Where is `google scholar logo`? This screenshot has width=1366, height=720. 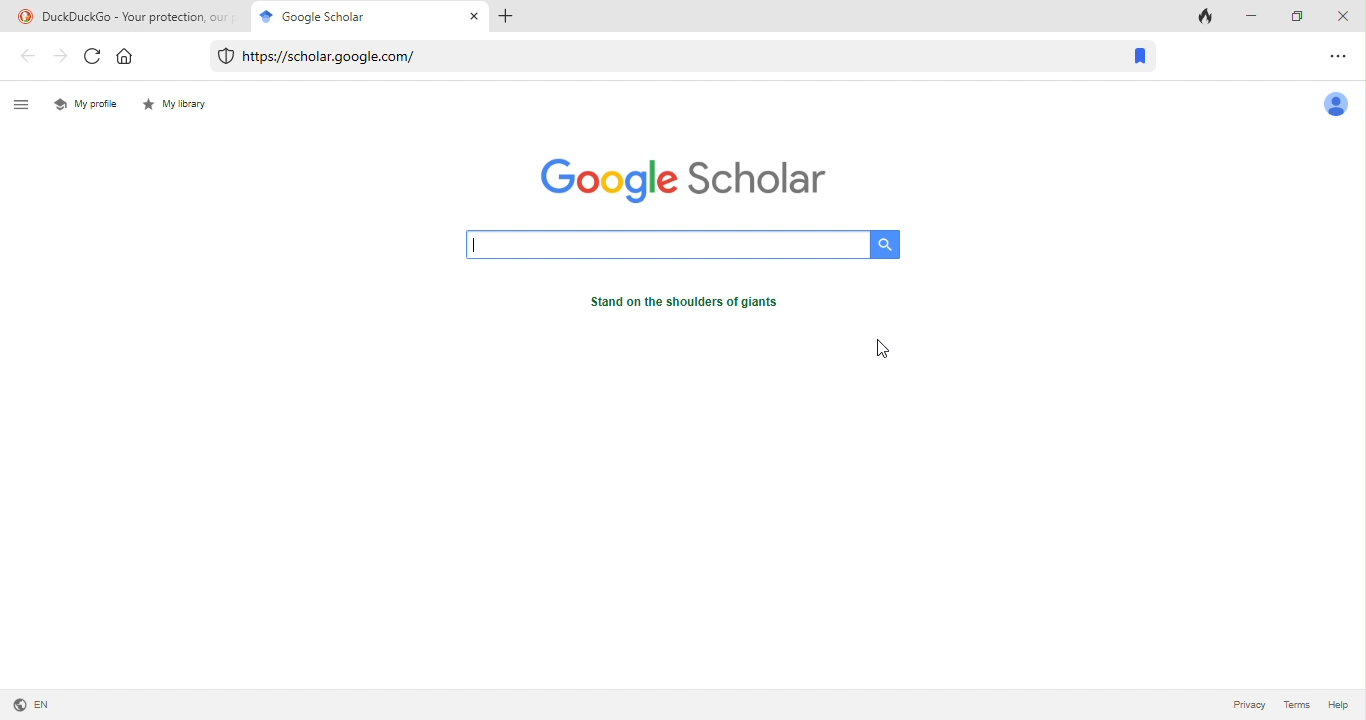 google scholar logo is located at coordinates (677, 178).